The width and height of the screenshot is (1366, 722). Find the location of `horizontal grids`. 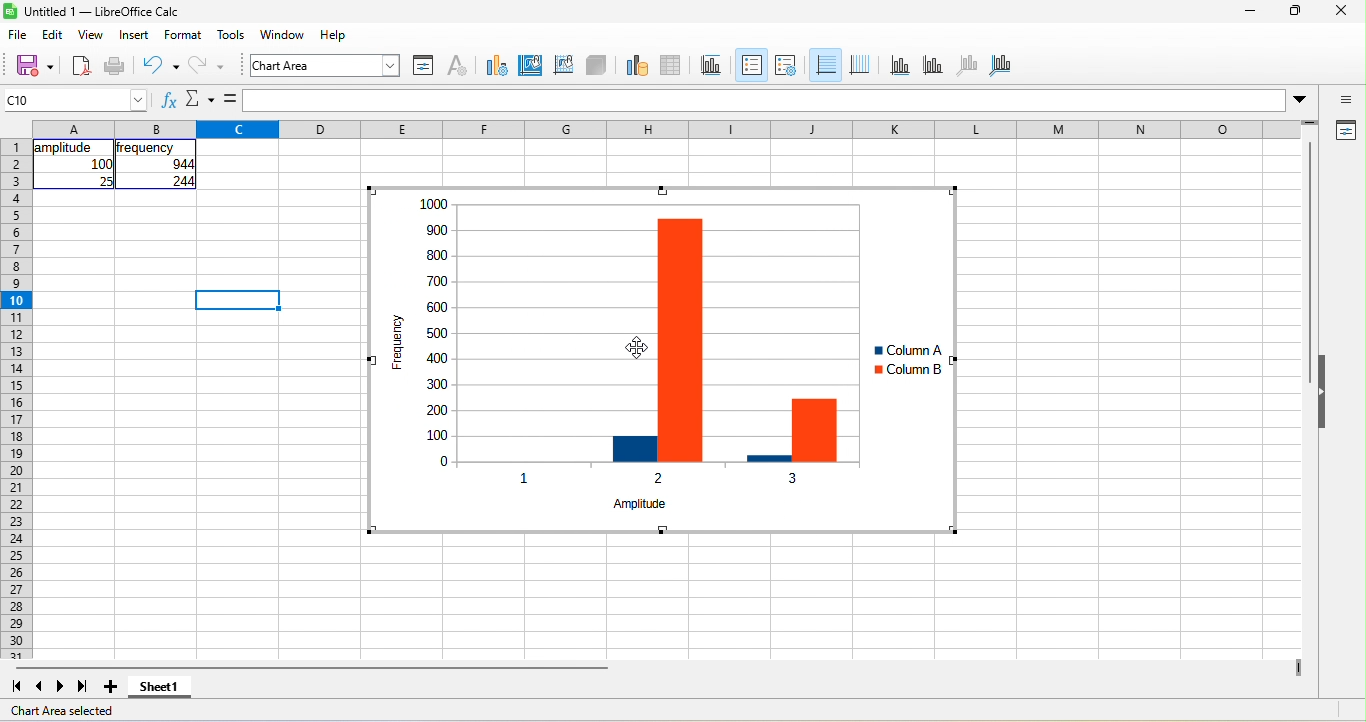

horizontal grids is located at coordinates (825, 65).